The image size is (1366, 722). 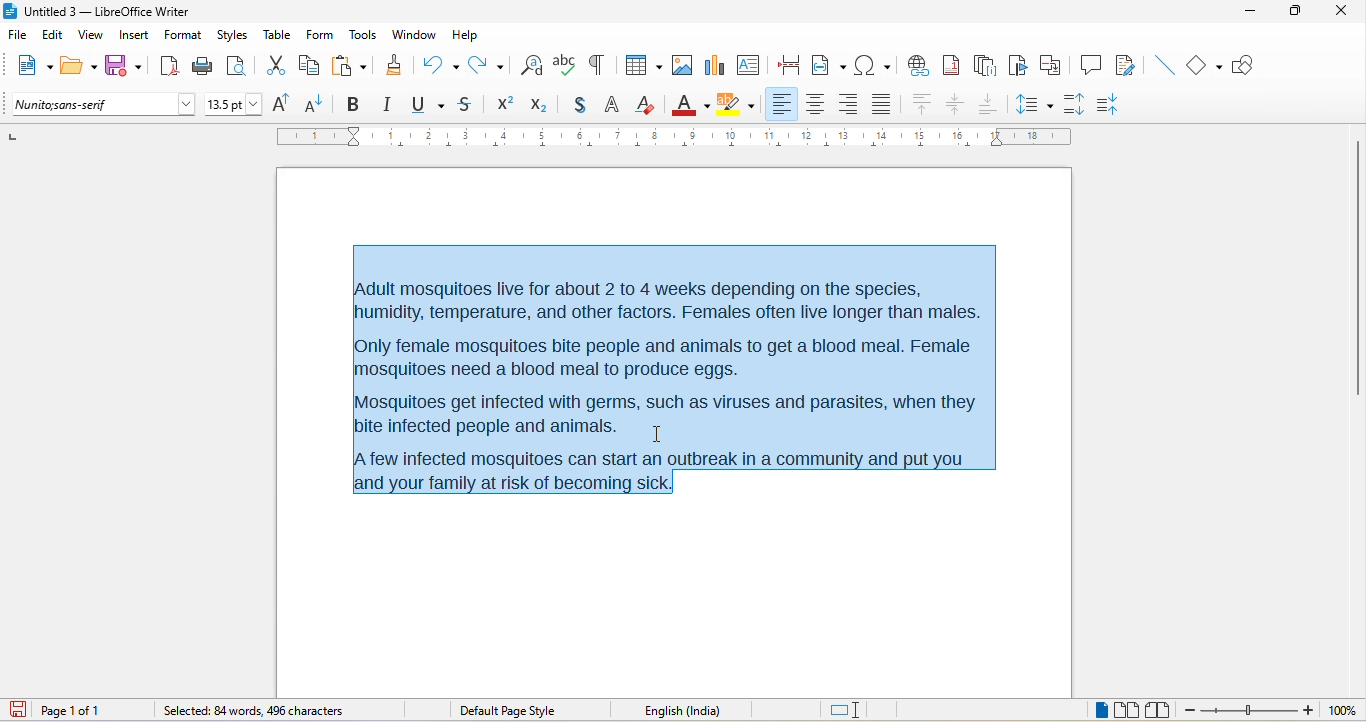 I want to click on single page view, so click(x=1092, y=711).